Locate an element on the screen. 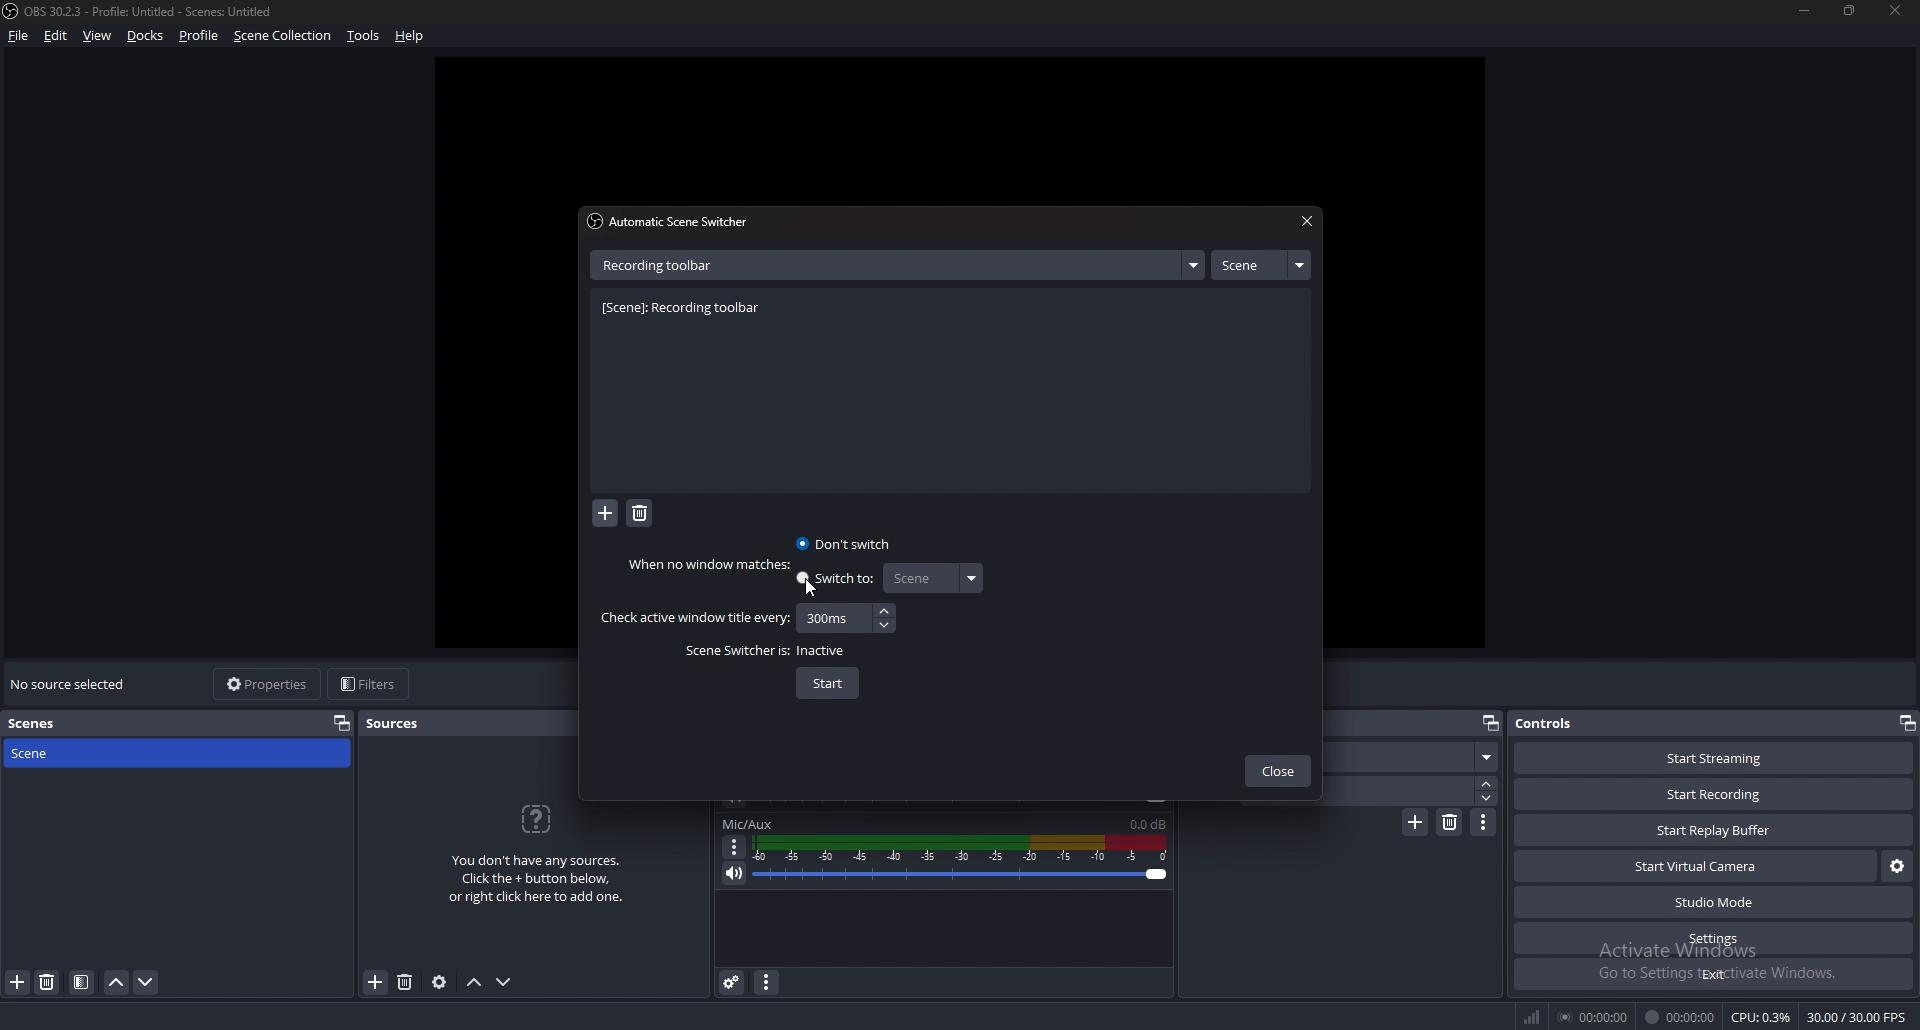 This screenshot has width=1920, height=1030. recording duration is located at coordinates (1681, 1017).